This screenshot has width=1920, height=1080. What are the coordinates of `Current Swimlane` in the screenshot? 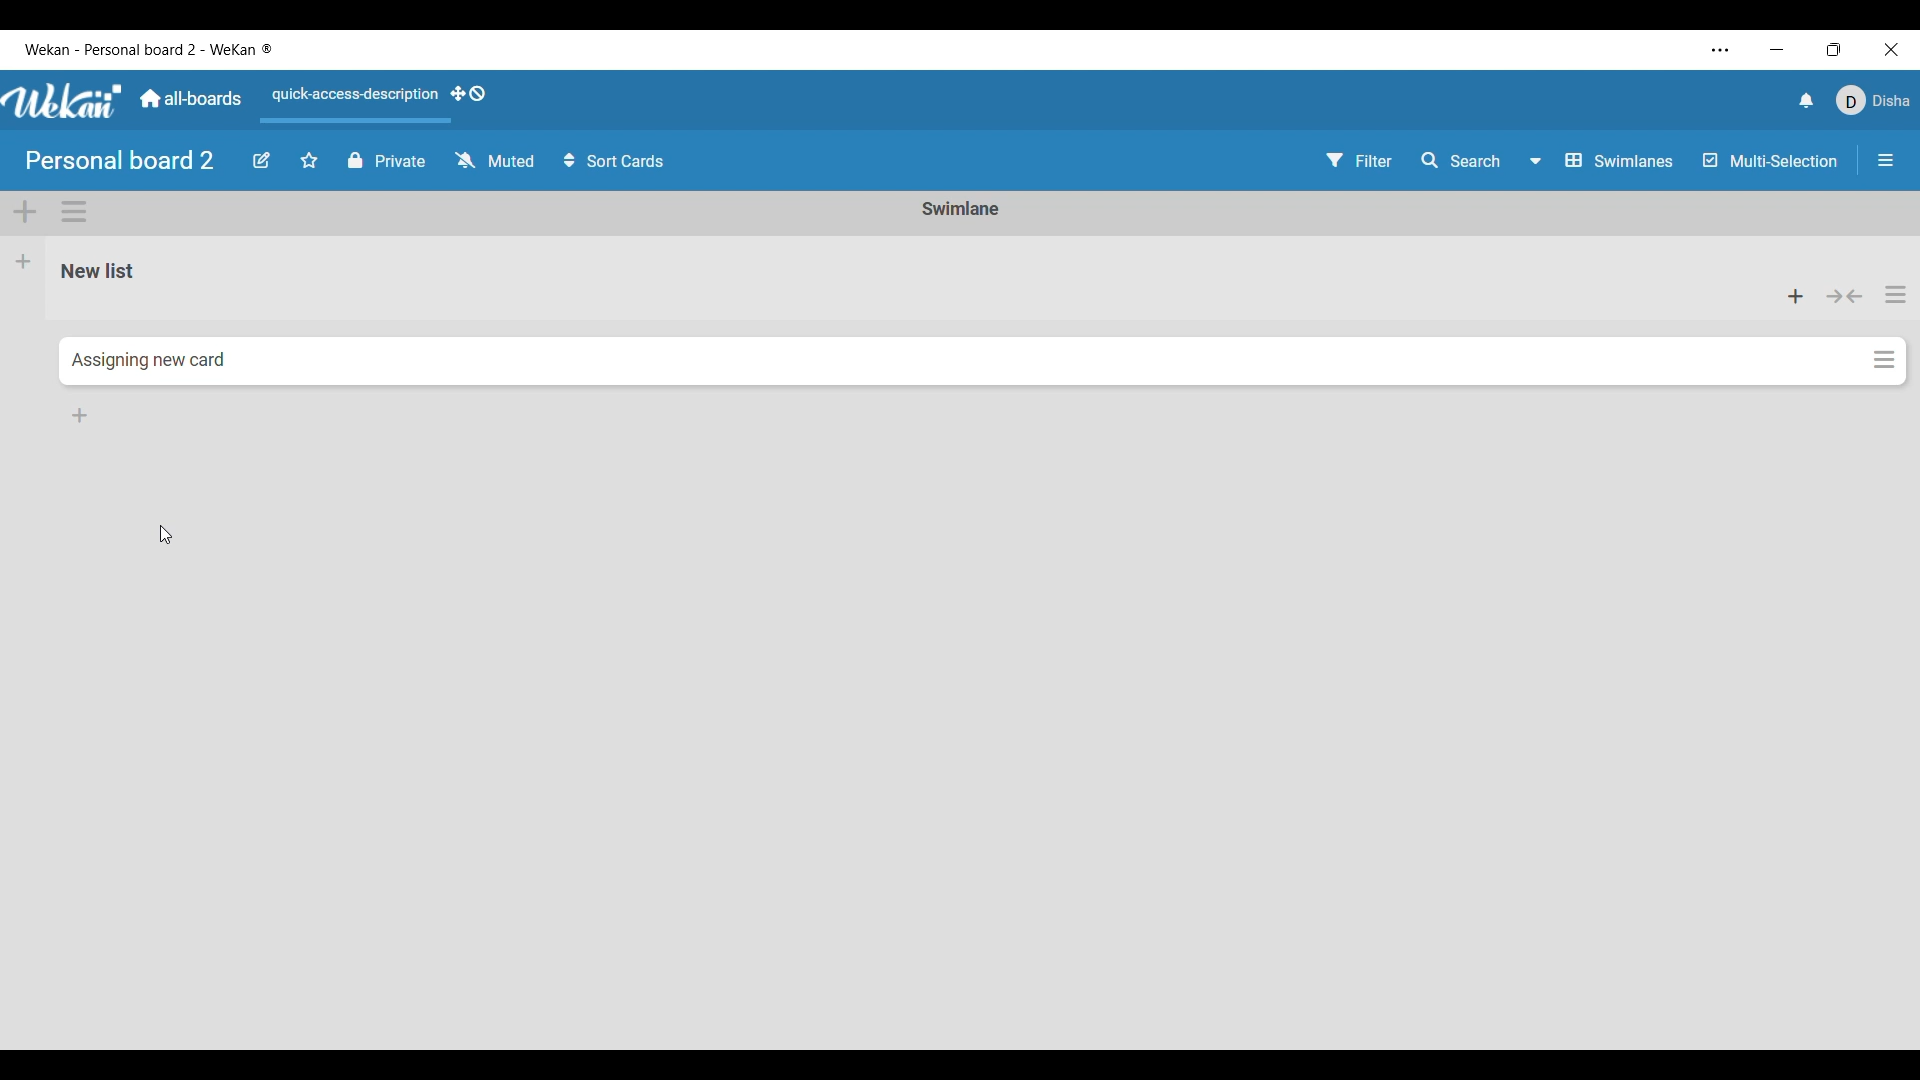 It's located at (961, 208).